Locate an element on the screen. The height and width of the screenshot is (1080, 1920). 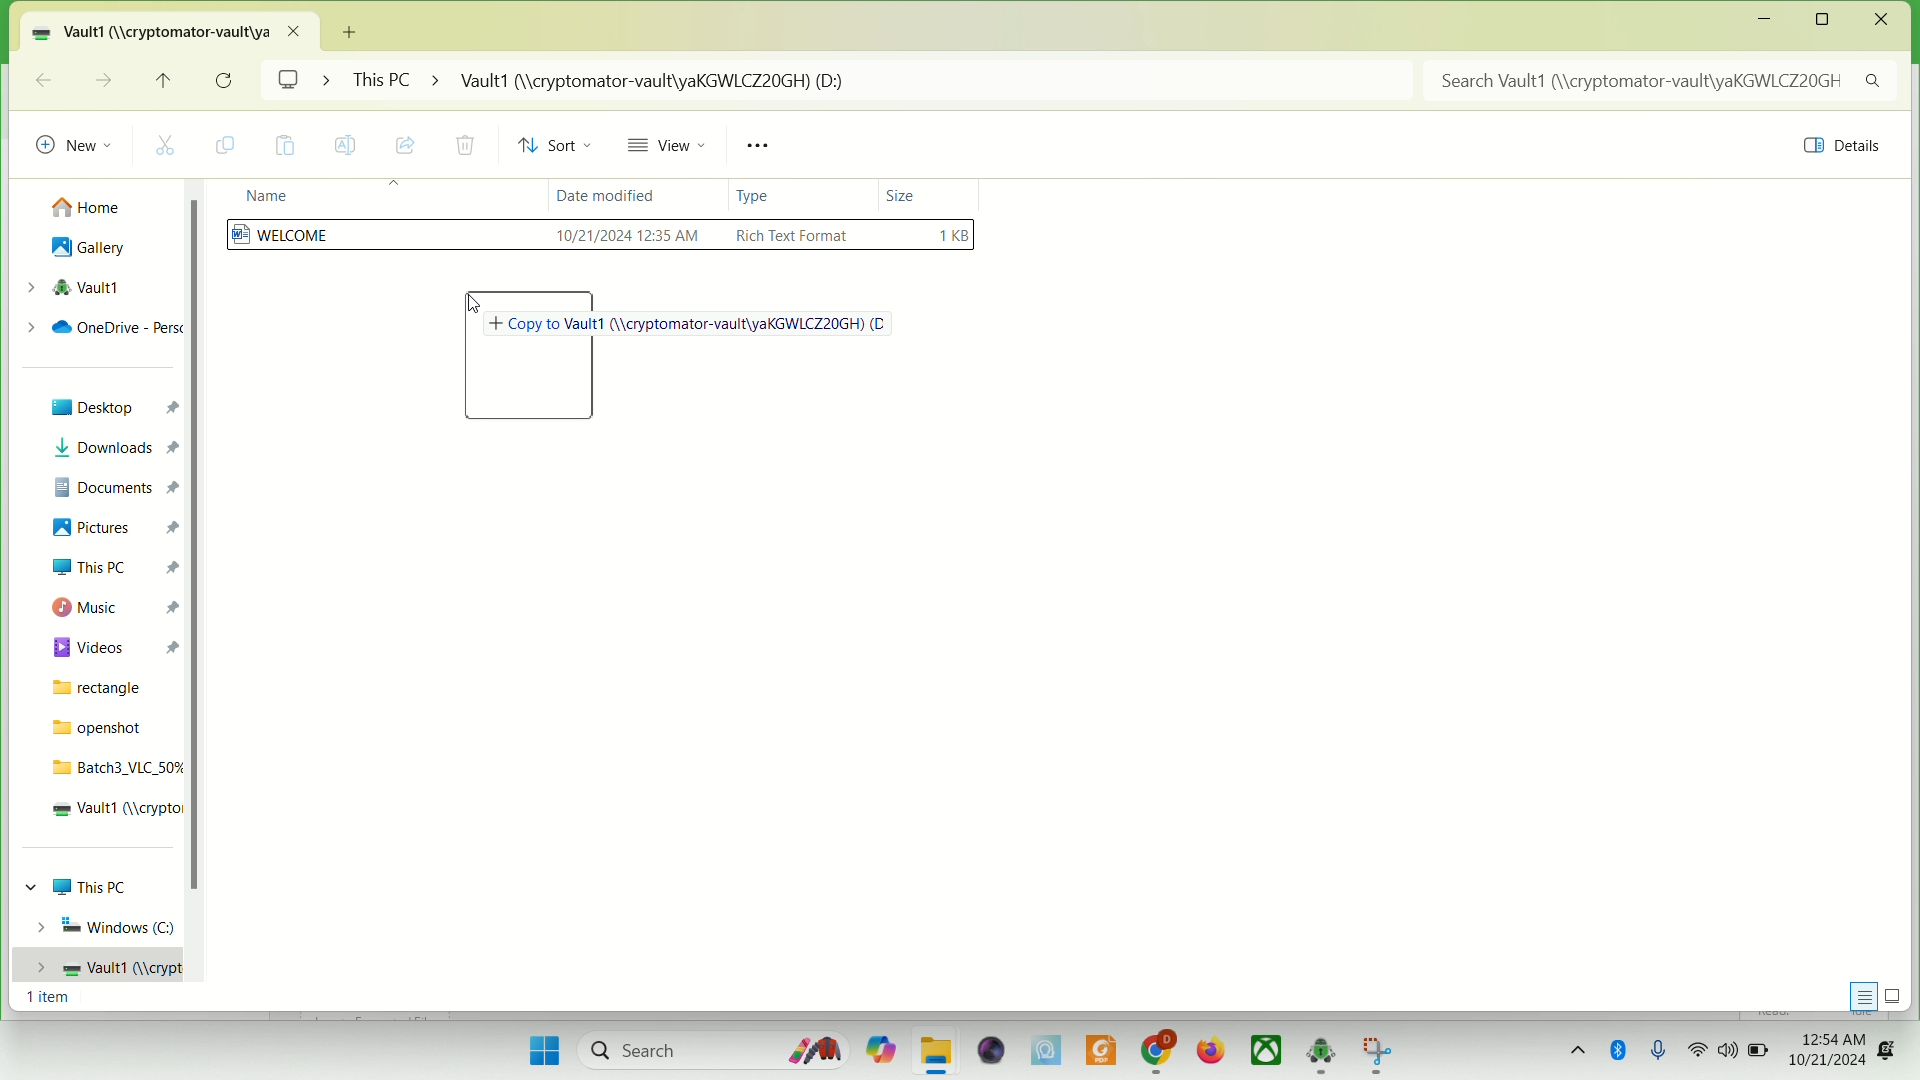
music is located at coordinates (111, 607).